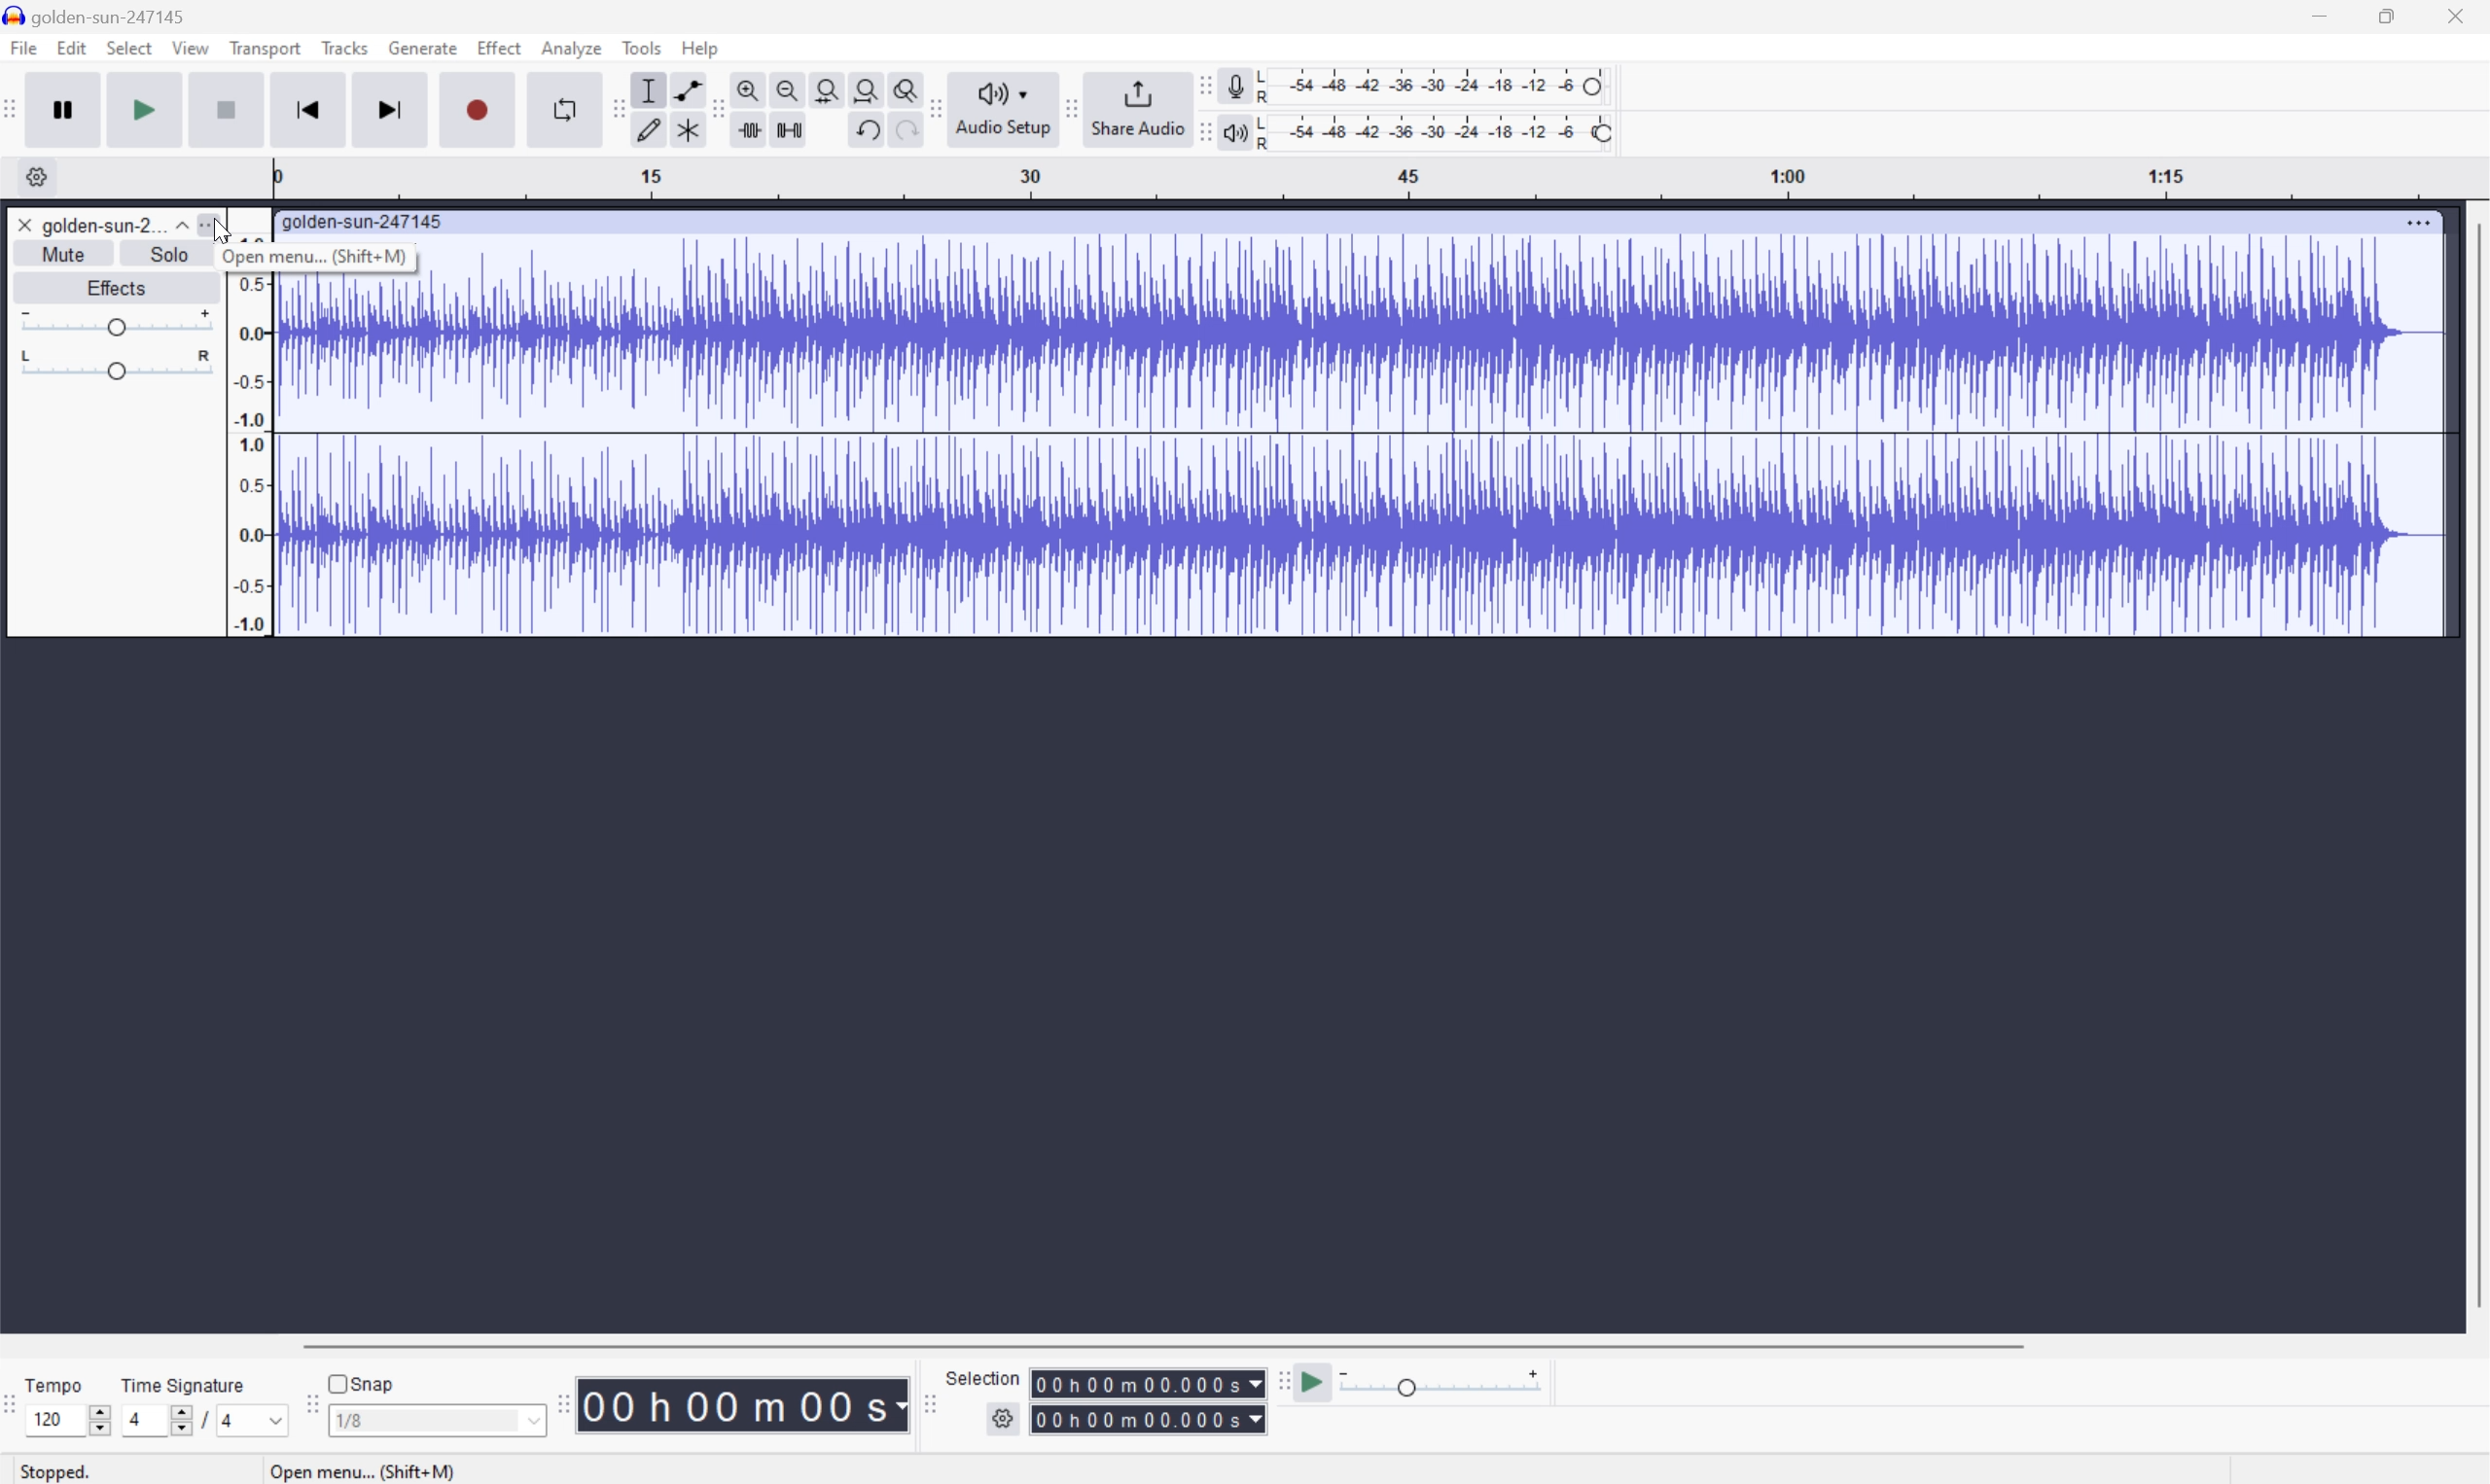 This screenshot has width=2490, height=1484. What do you see at coordinates (702, 48) in the screenshot?
I see `Help` at bounding box center [702, 48].